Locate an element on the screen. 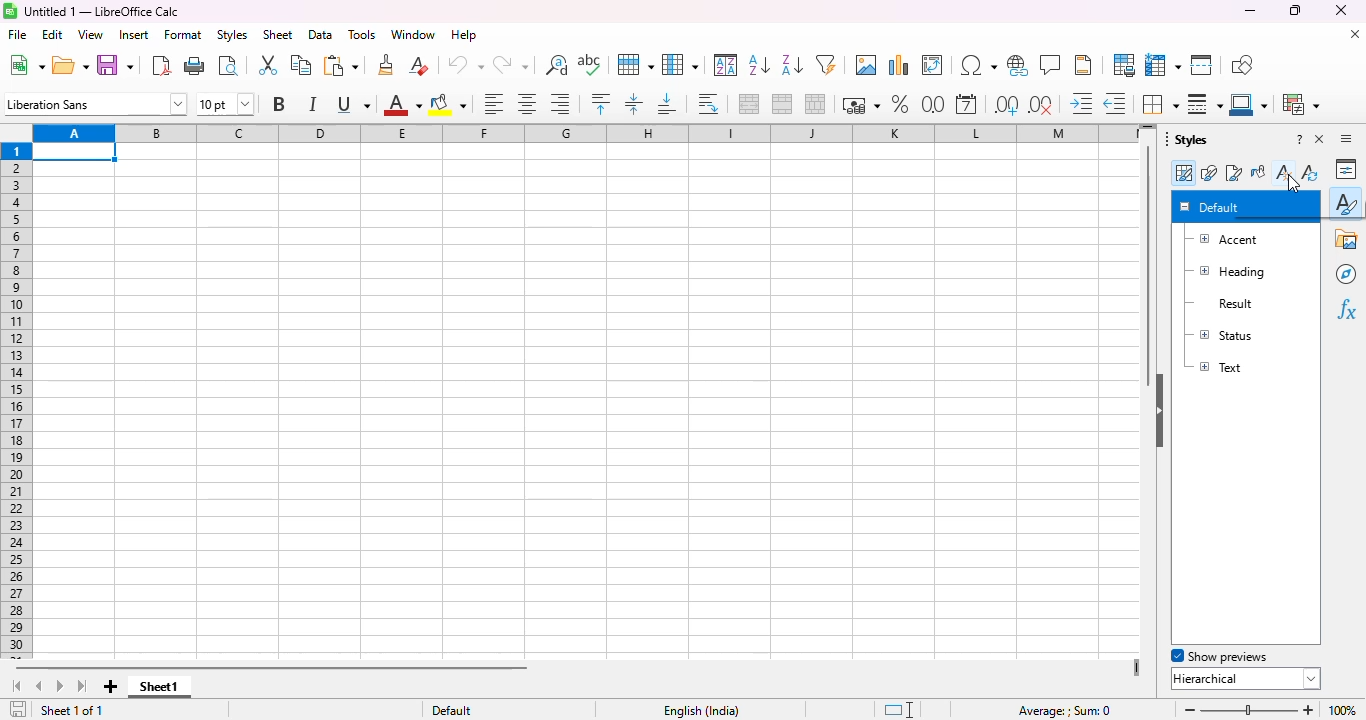  align center is located at coordinates (527, 104).